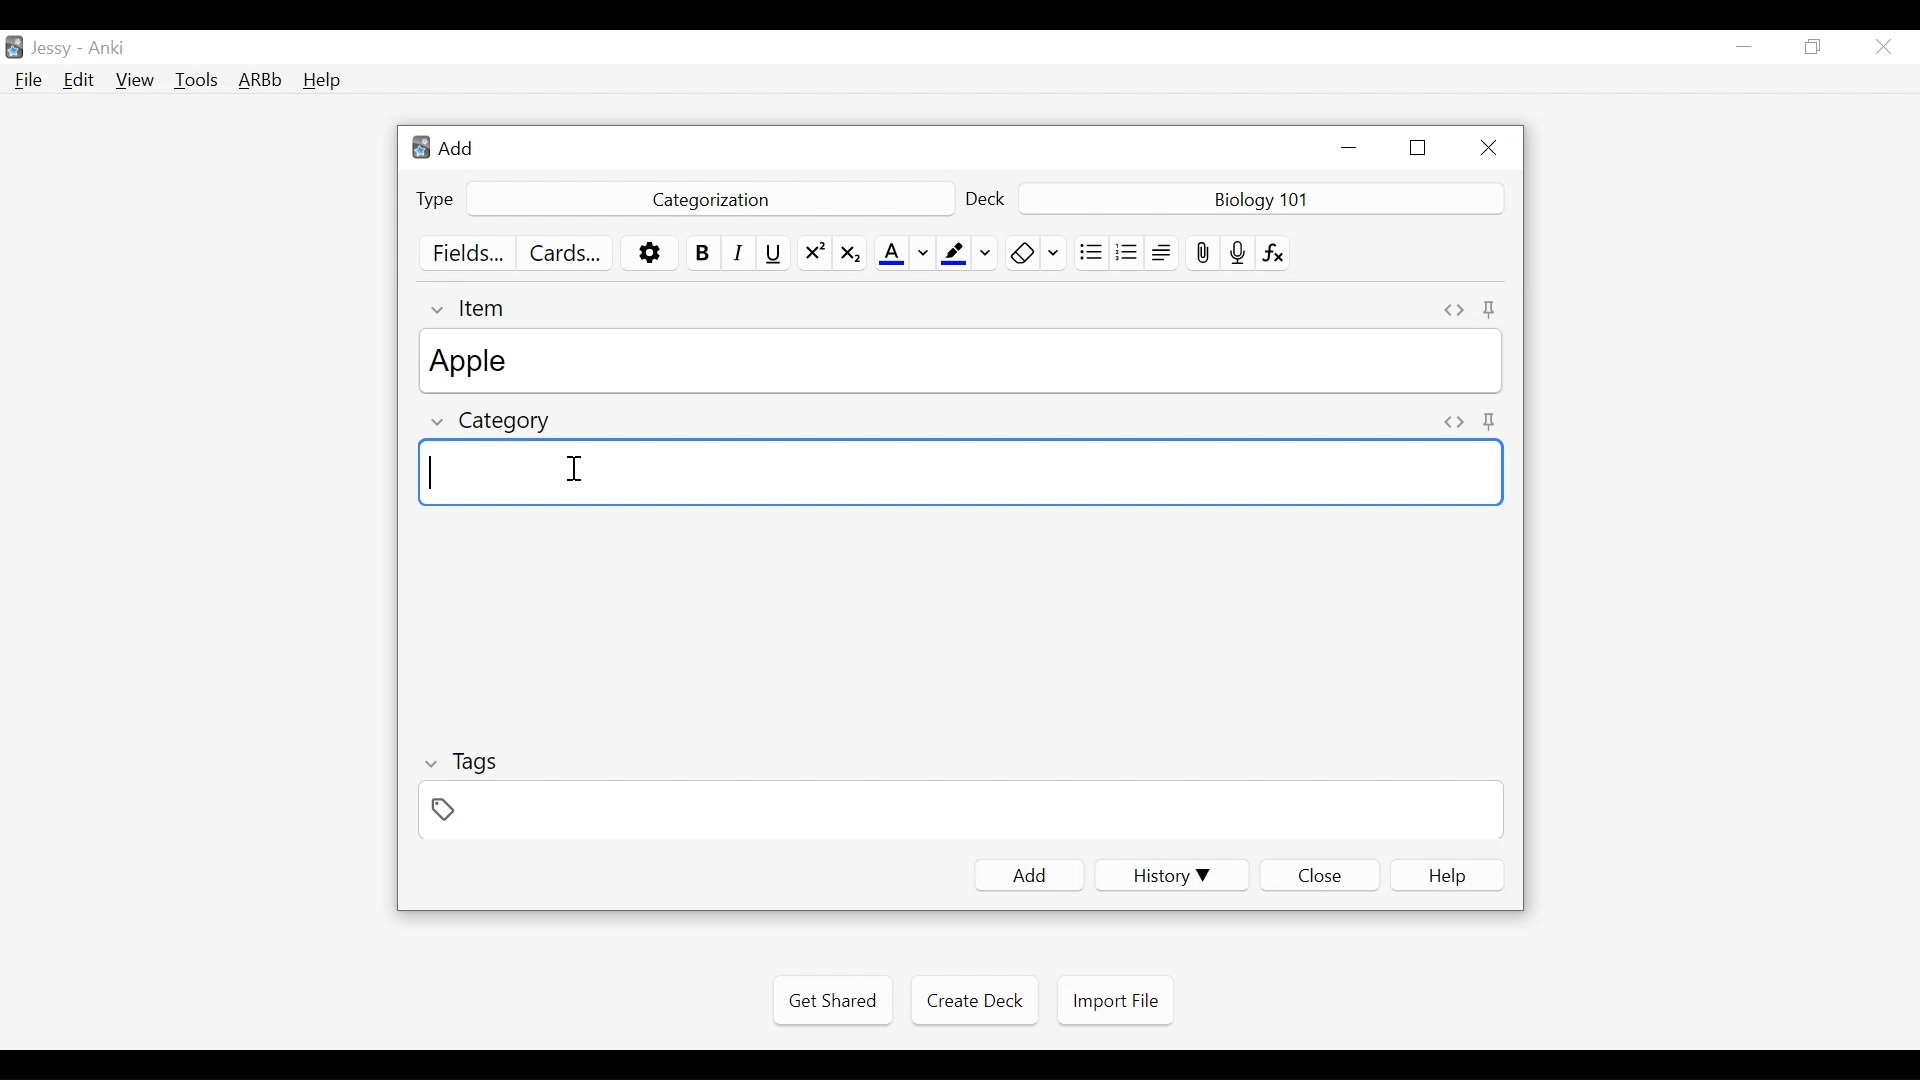  What do you see at coordinates (904, 253) in the screenshot?
I see `Text Color` at bounding box center [904, 253].